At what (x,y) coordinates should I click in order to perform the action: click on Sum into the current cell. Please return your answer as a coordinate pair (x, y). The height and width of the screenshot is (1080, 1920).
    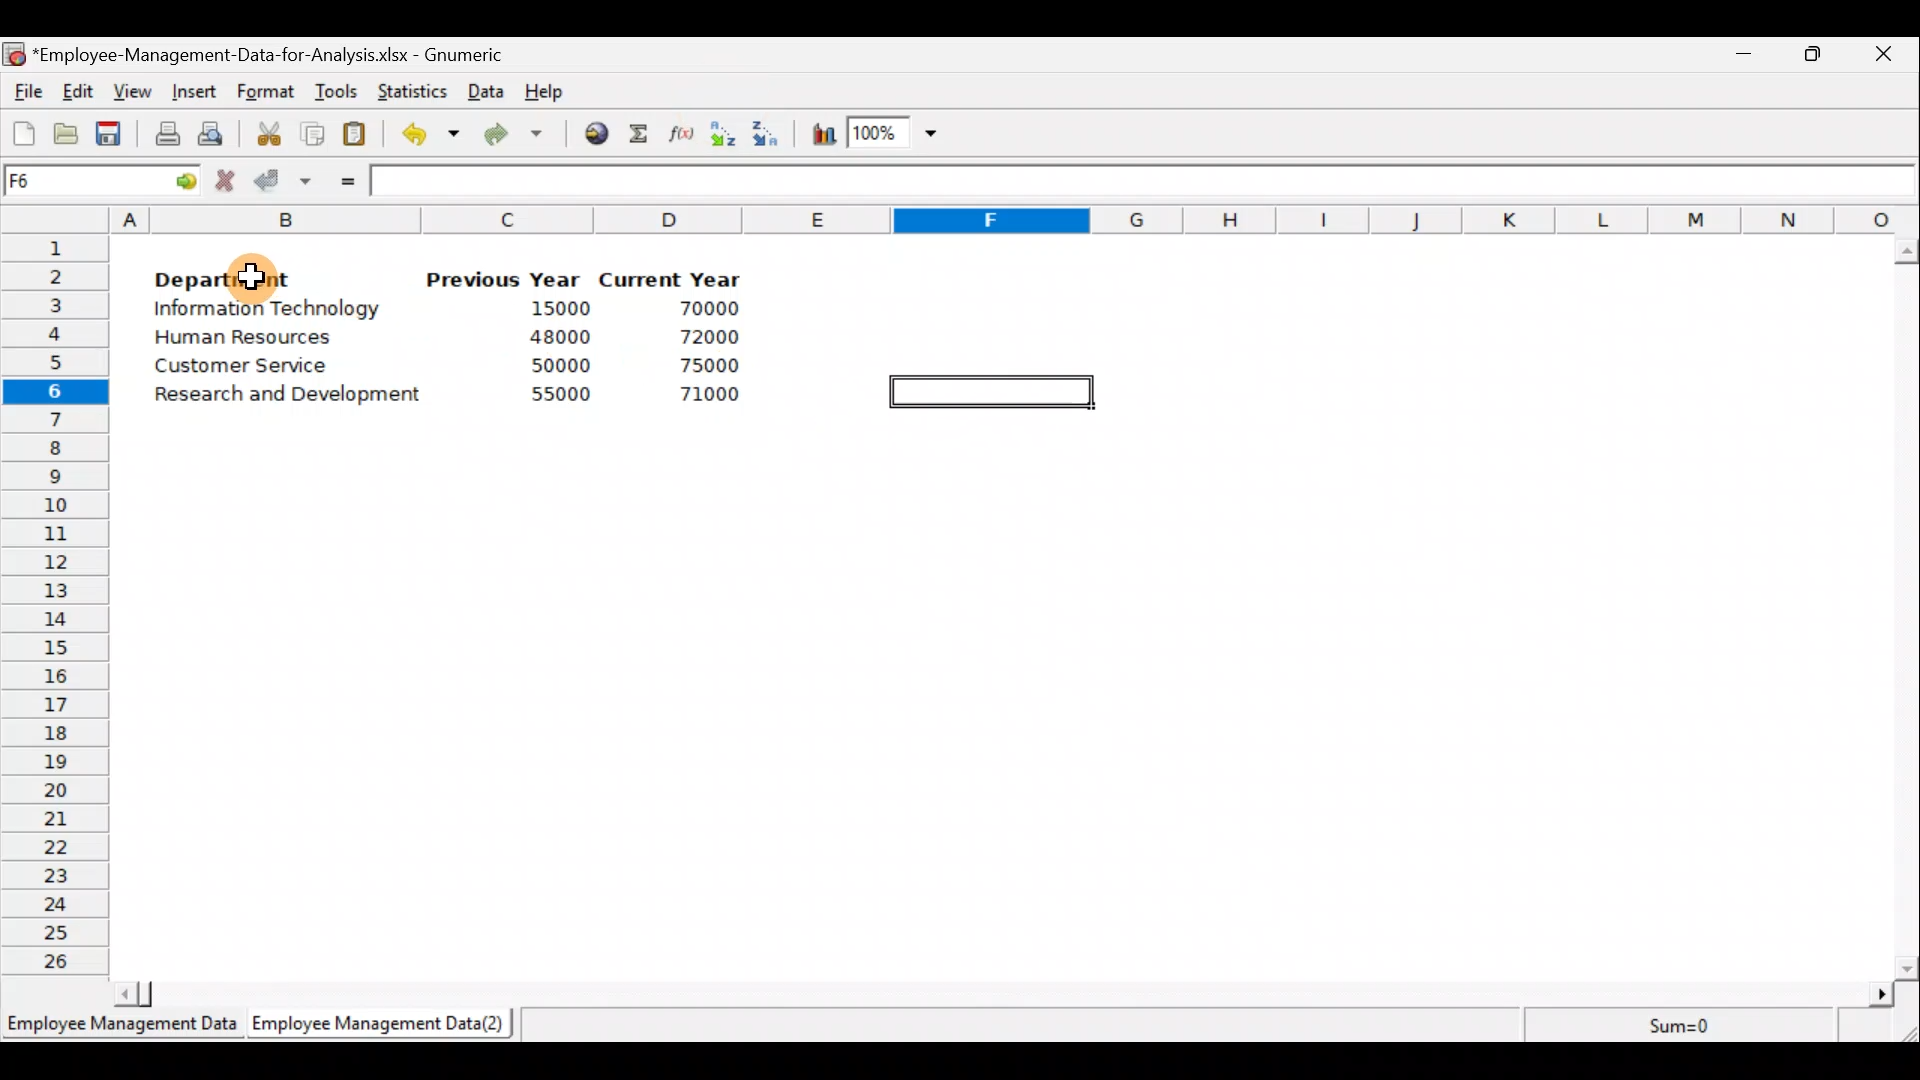
    Looking at the image, I should click on (635, 133).